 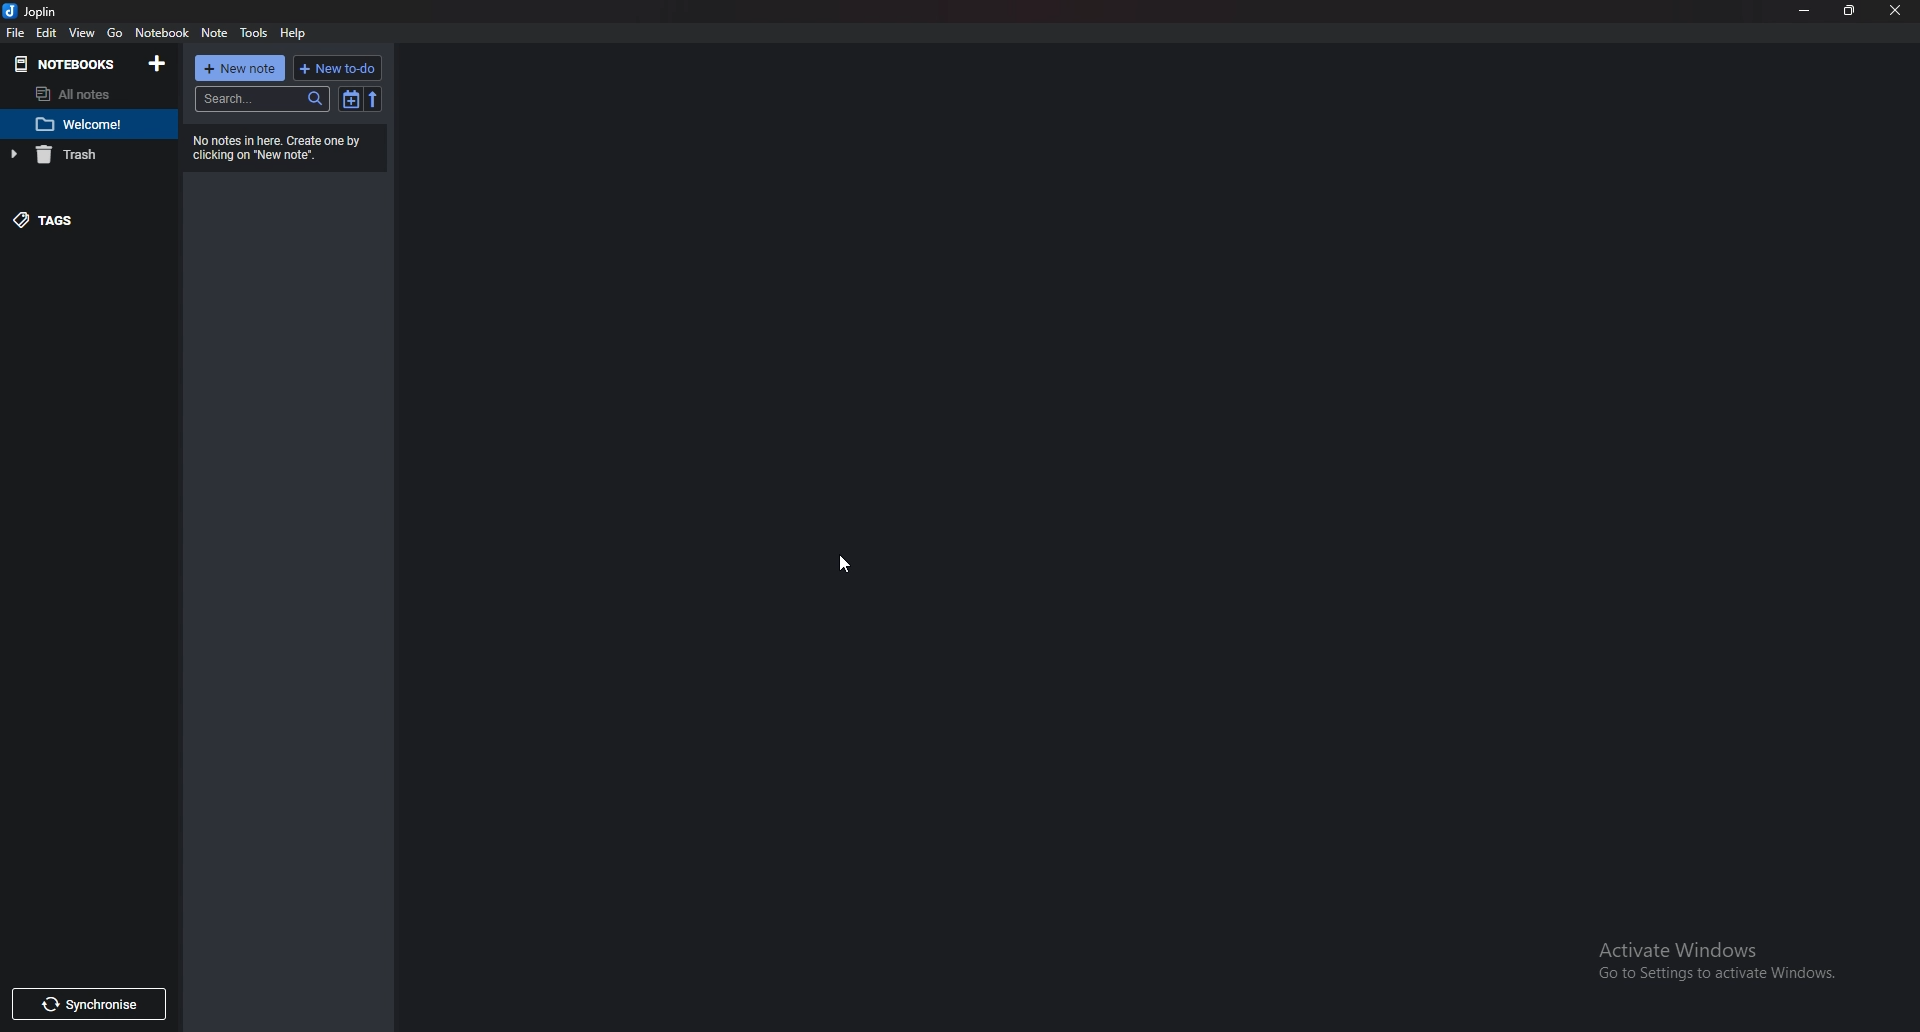 I want to click on Synchronize, so click(x=91, y=1006).